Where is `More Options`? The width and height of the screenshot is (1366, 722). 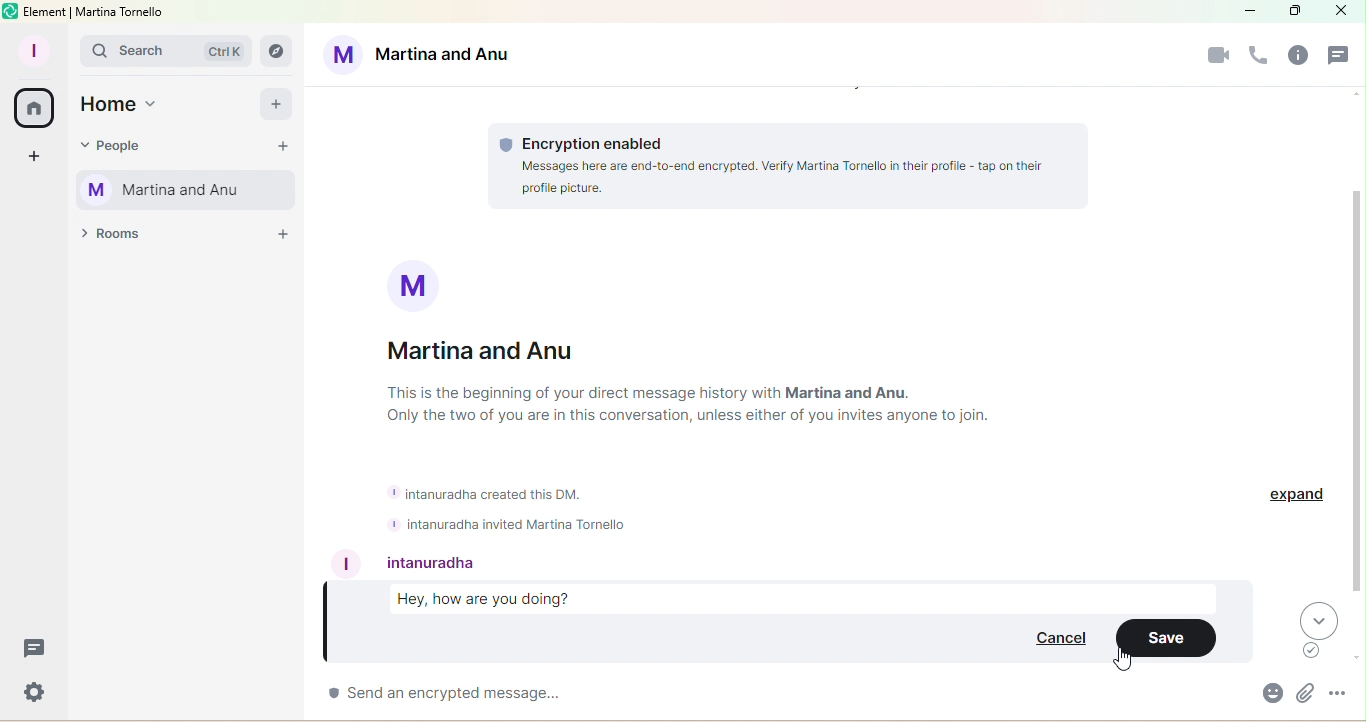
More Options is located at coordinates (1340, 697).